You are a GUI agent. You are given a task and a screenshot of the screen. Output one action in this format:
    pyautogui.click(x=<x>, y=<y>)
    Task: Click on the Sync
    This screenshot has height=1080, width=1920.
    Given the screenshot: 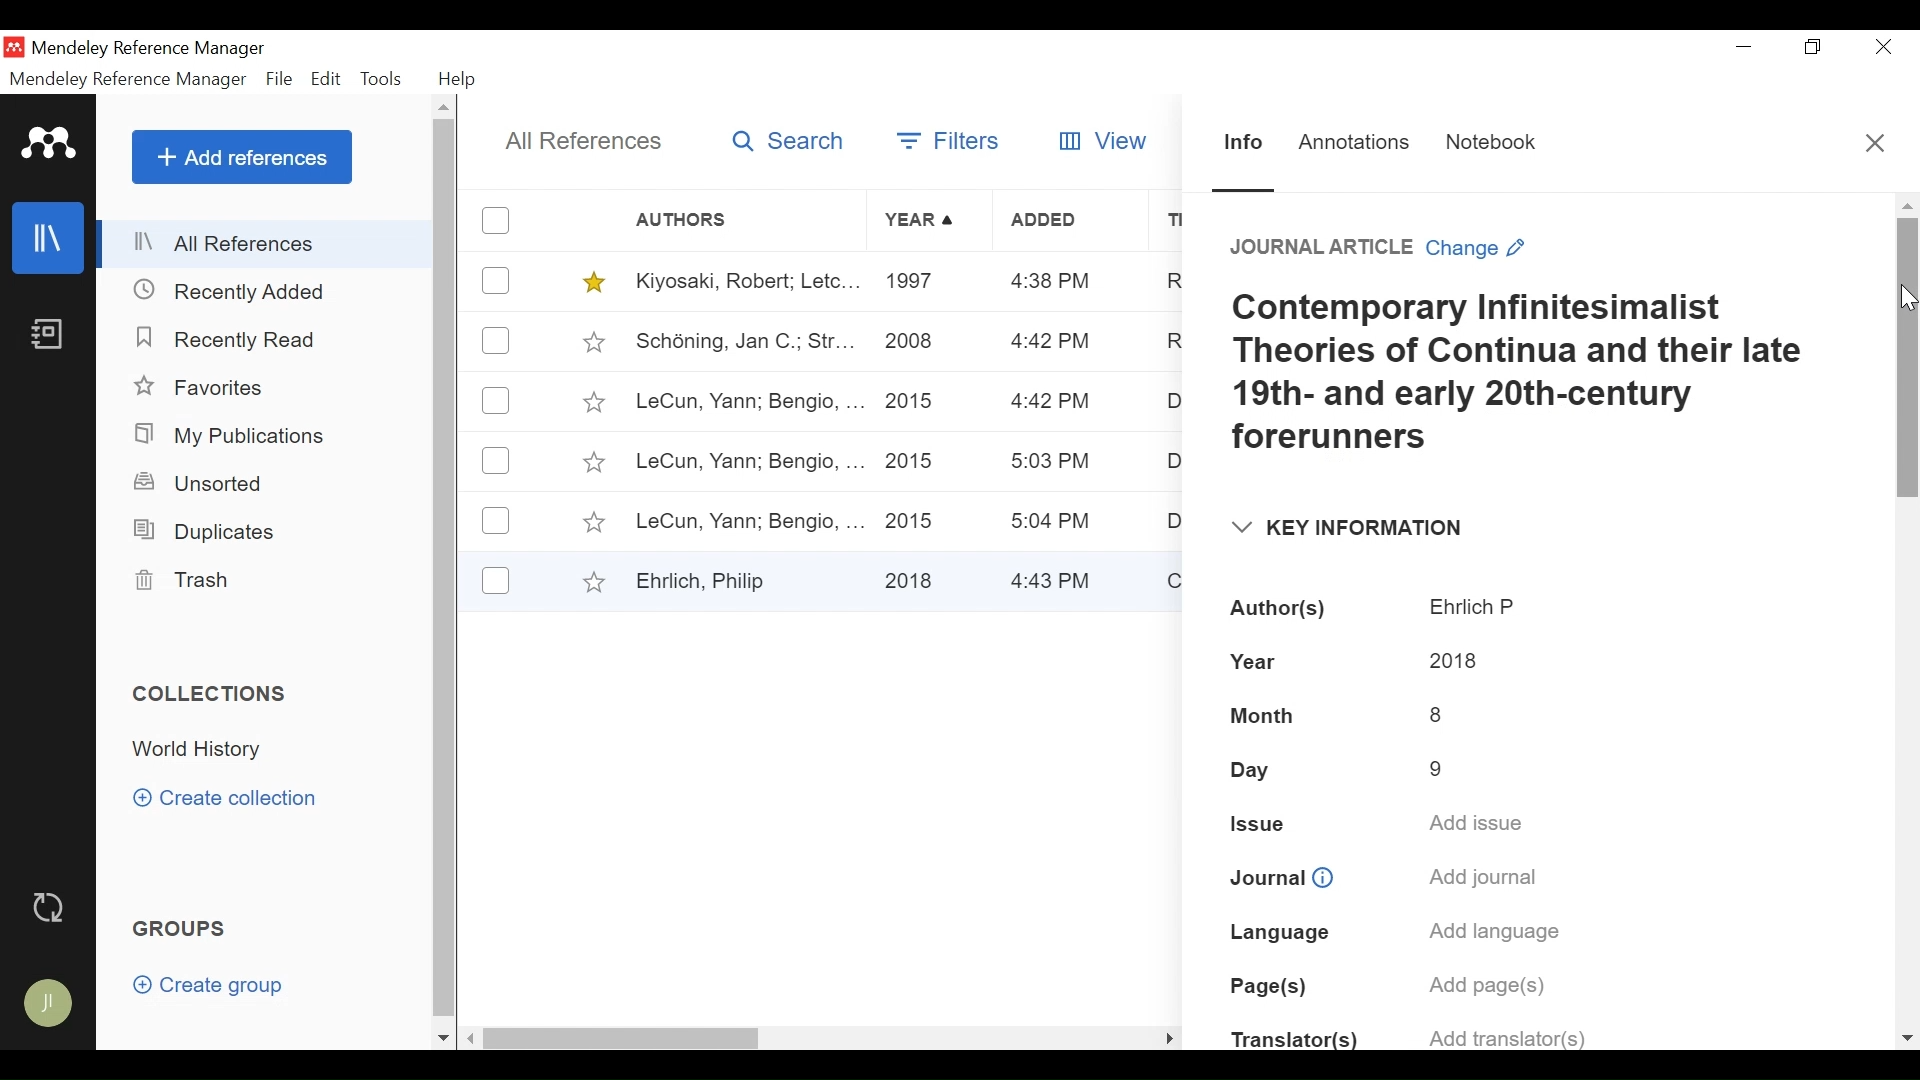 What is the action you would take?
    pyautogui.click(x=49, y=907)
    